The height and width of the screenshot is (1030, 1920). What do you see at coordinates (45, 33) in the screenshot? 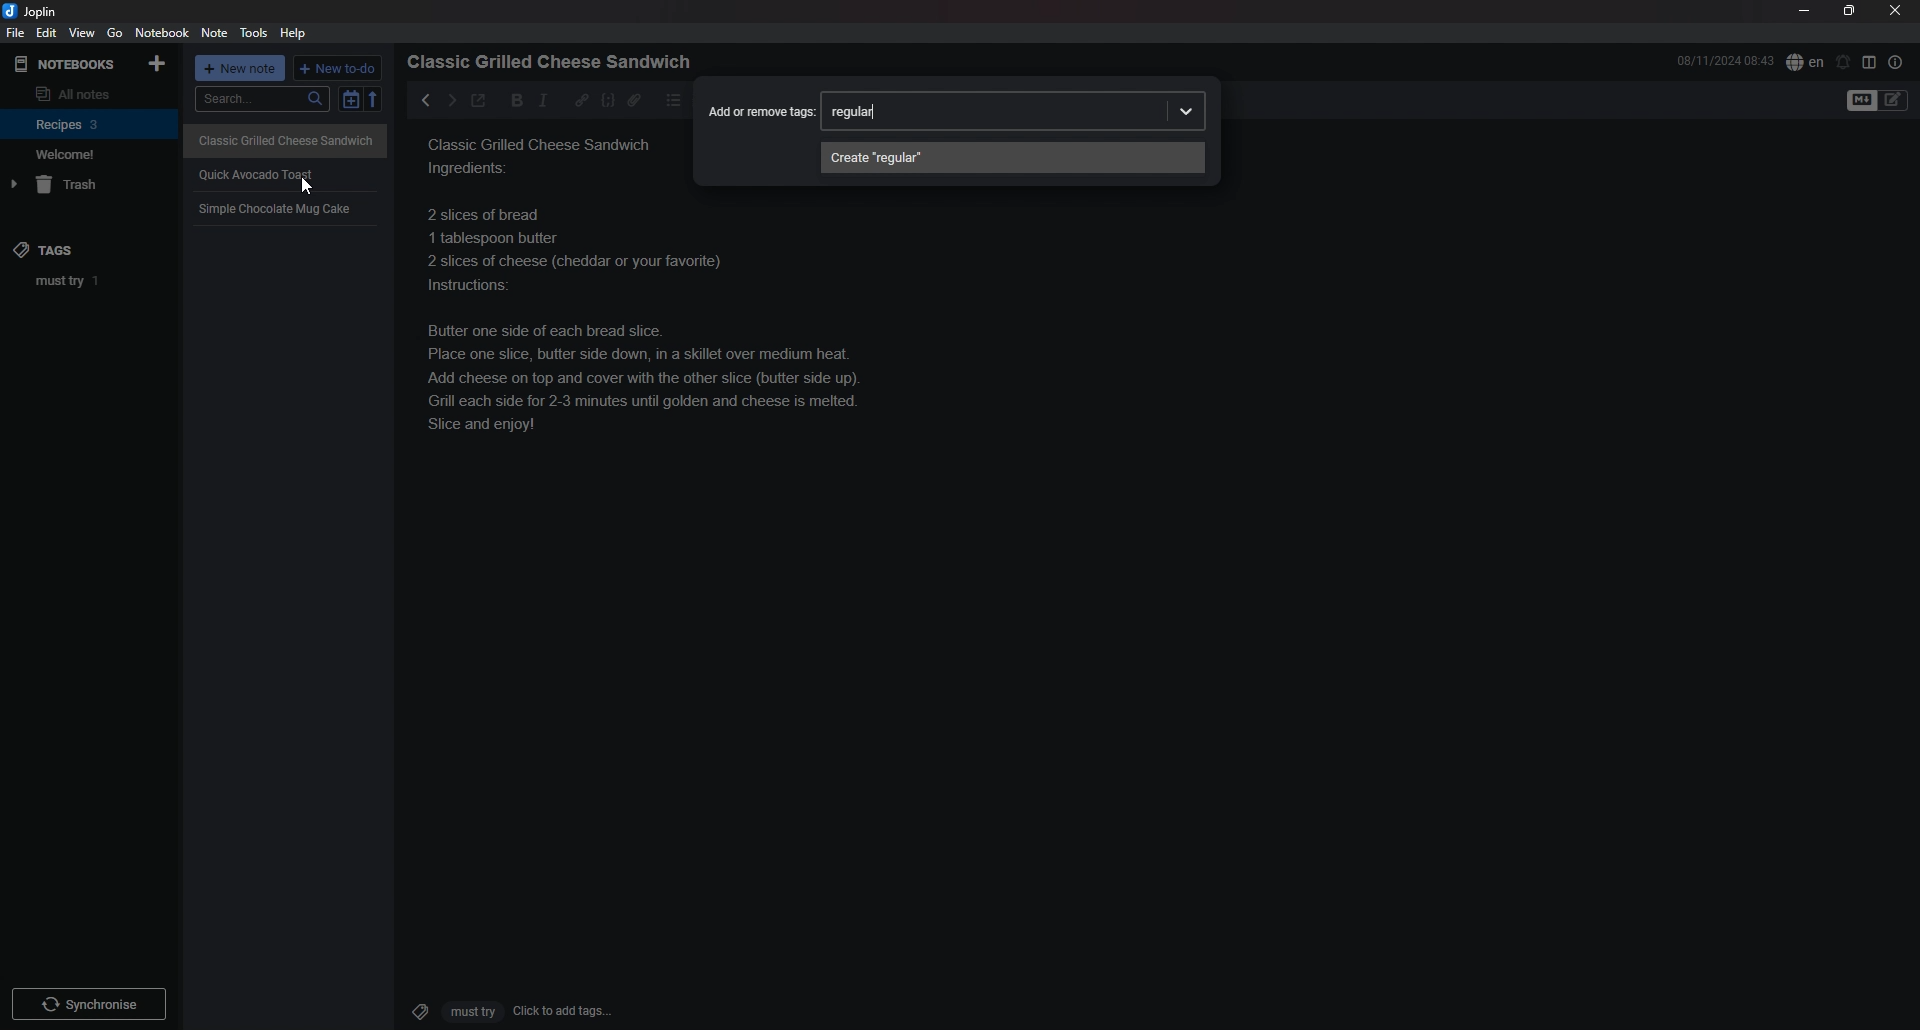
I see `edit` at bounding box center [45, 33].